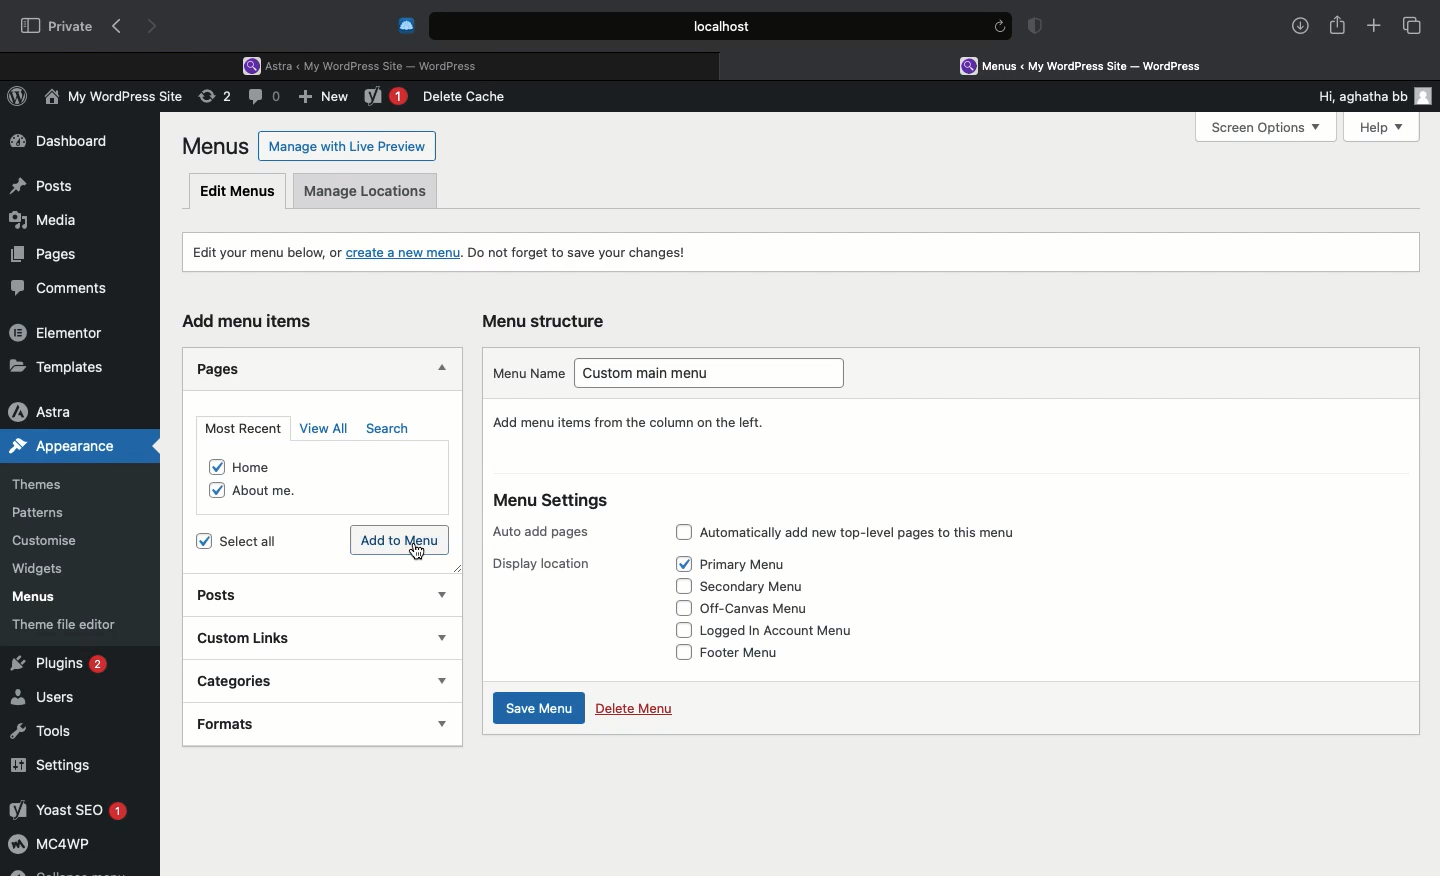 Image resolution: width=1440 pixels, height=876 pixels. Describe the element at coordinates (535, 709) in the screenshot. I see `Save menu` at that location.